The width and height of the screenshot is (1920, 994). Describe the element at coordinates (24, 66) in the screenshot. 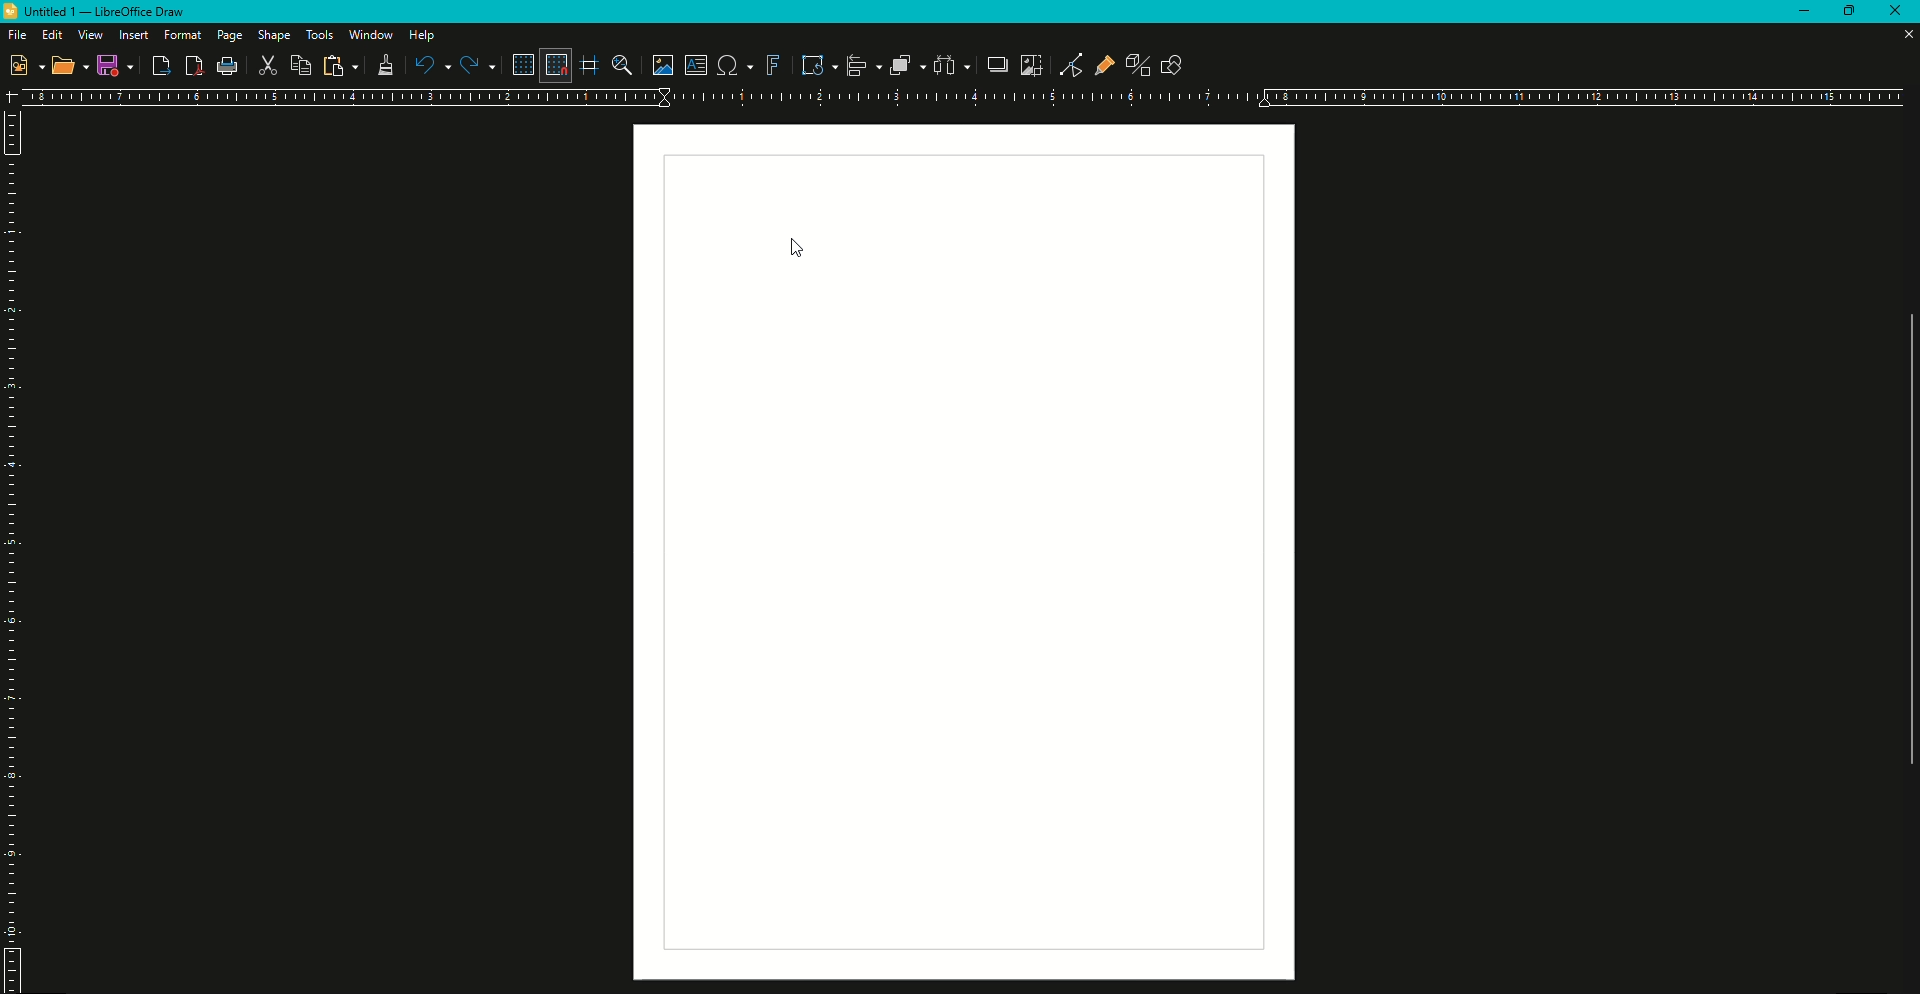

I see `New` at that location.